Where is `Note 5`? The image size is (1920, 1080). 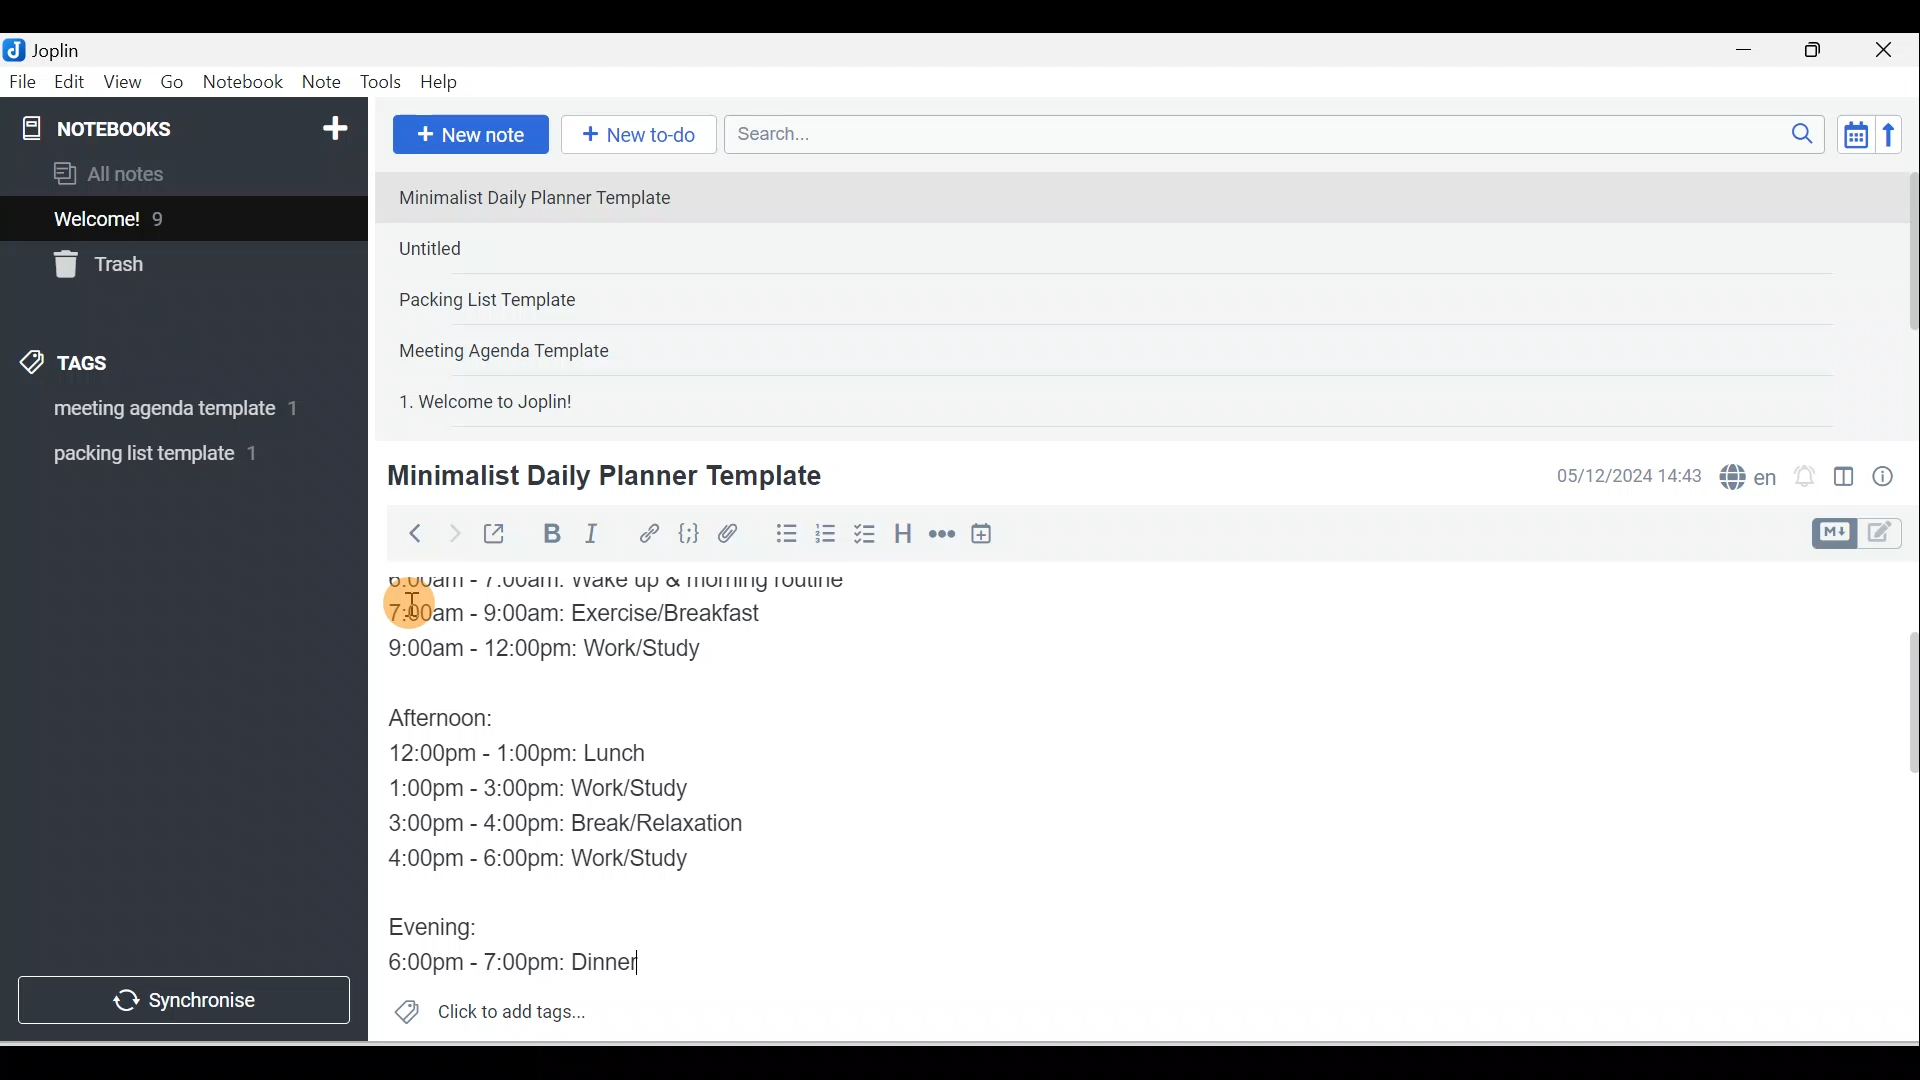 Note 5 is located at coordinates (559, 399).